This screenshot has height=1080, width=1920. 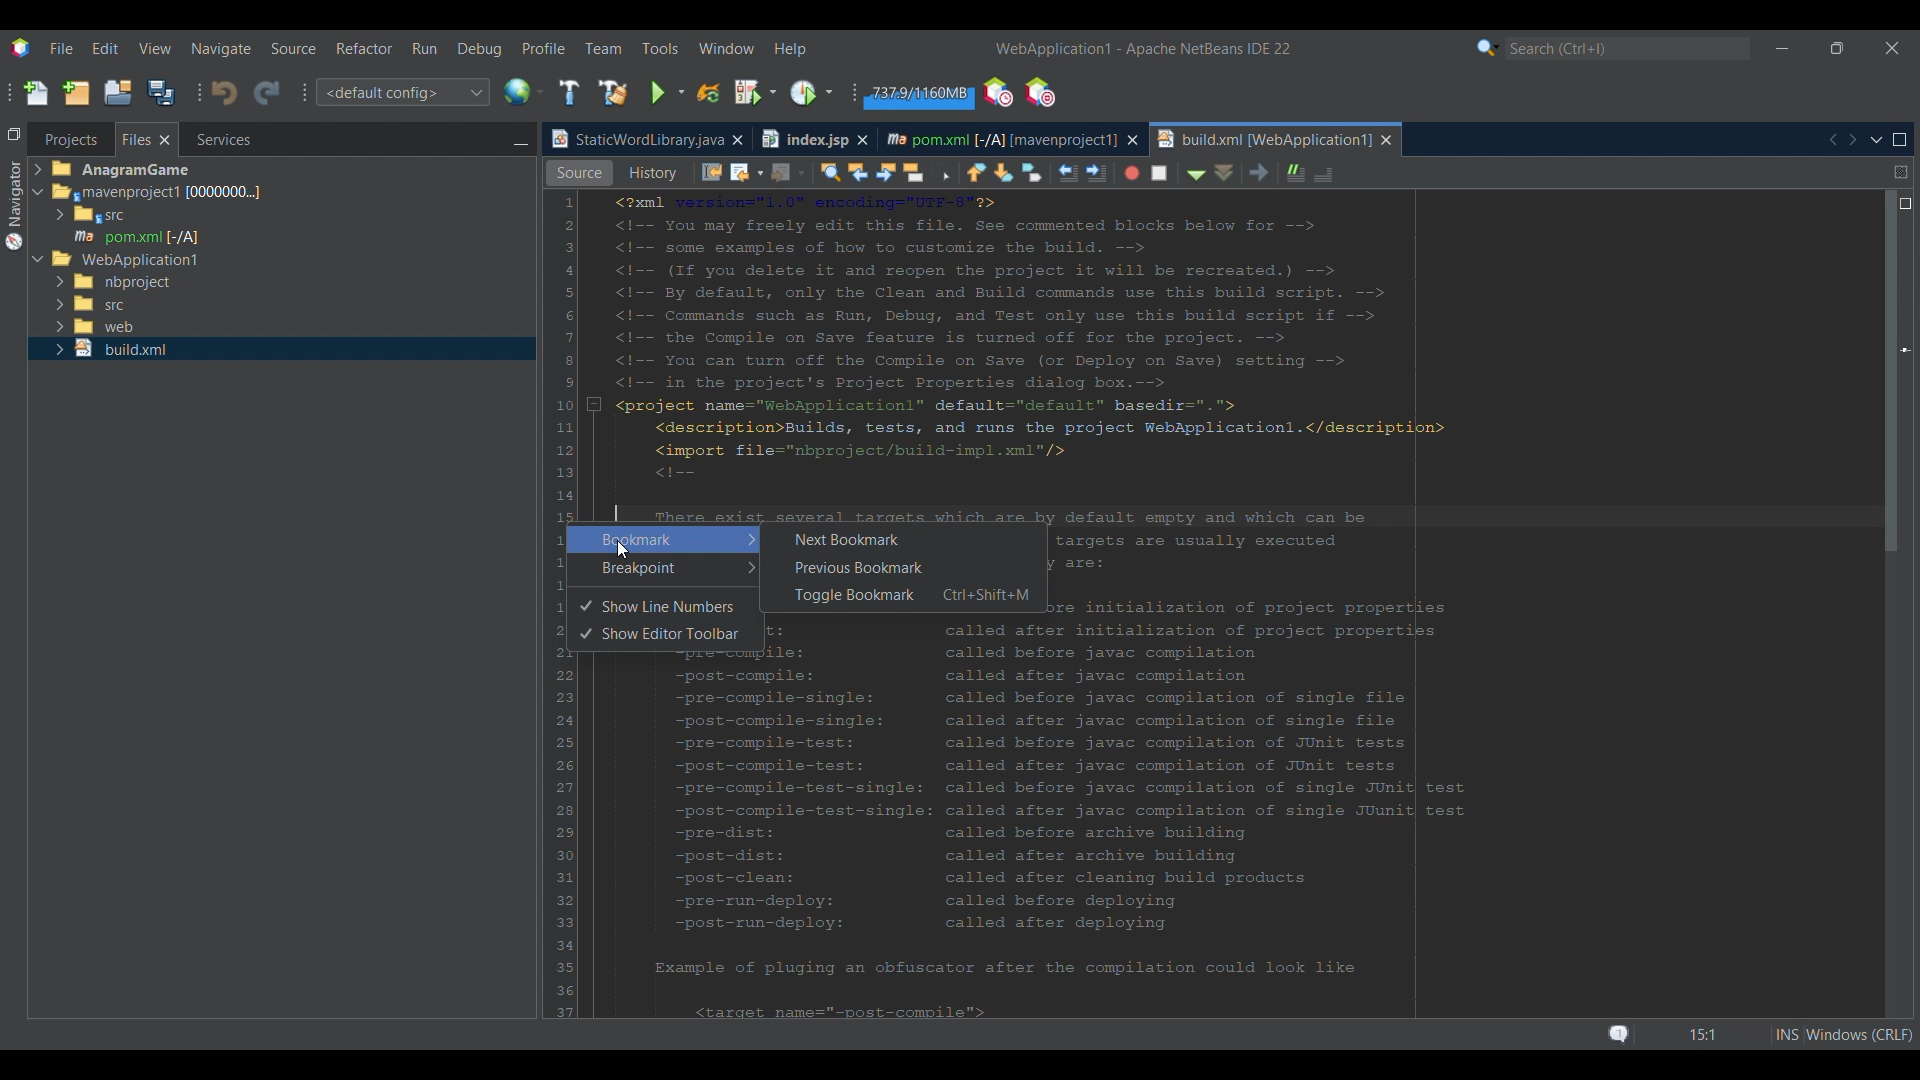 I want to click on Markers, so click(x=1904, y=878).